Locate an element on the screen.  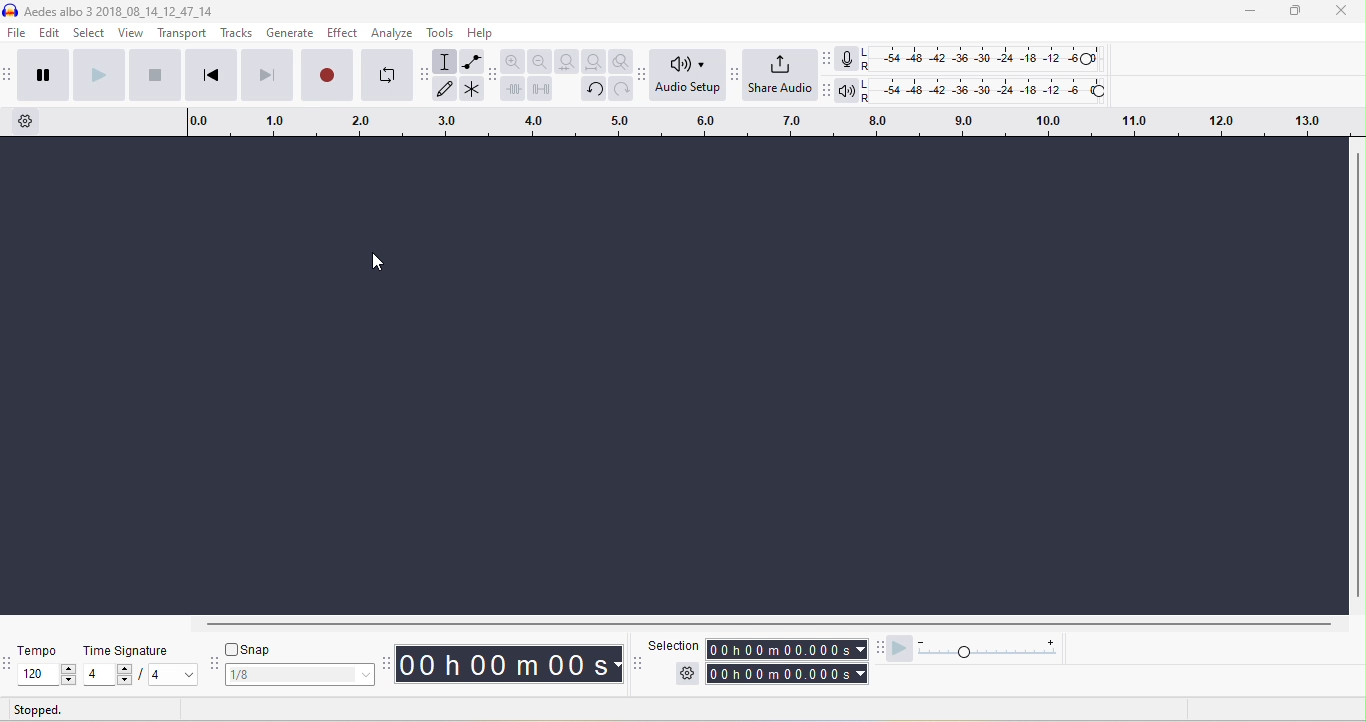
envelop tool is located at coordinates (473, 63).